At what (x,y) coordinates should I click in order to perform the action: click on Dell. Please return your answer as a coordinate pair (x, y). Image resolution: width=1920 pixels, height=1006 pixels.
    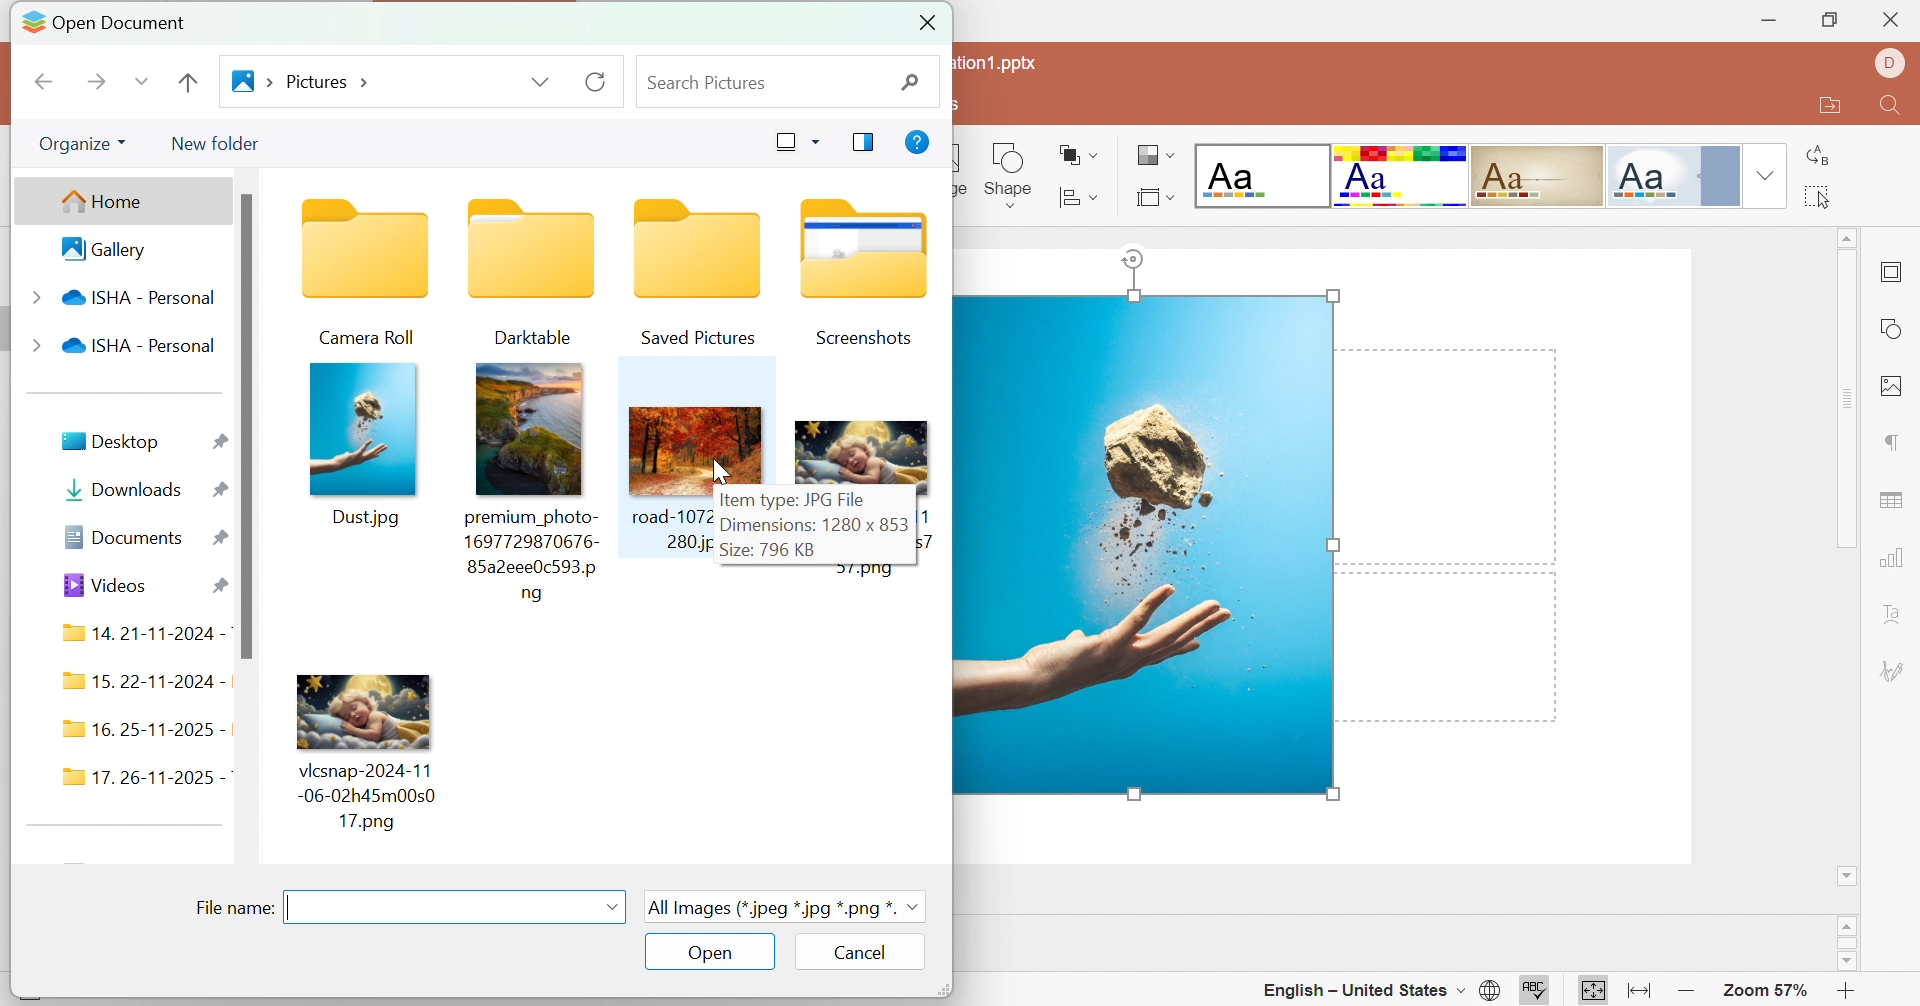
    Looking at the image, I should click on (1889, 65).